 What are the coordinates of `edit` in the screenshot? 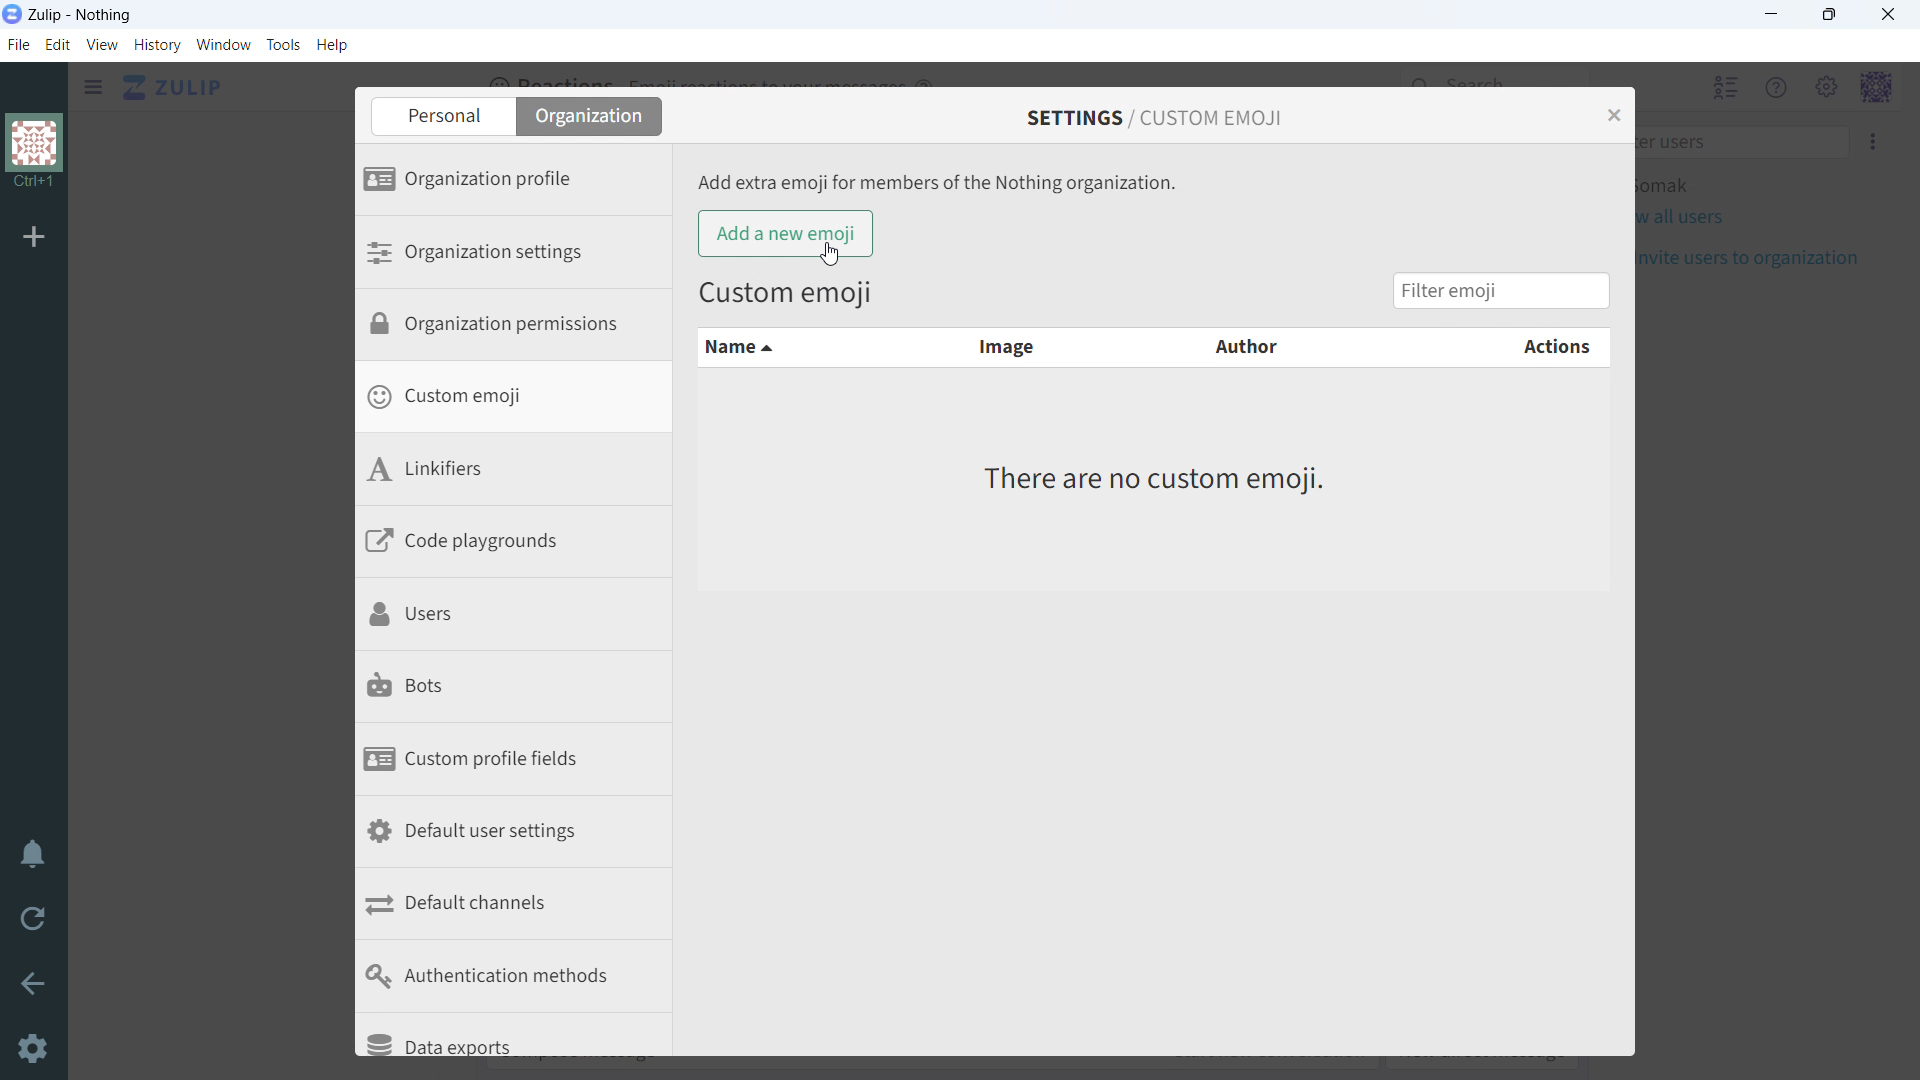 It's located at (58, 46).